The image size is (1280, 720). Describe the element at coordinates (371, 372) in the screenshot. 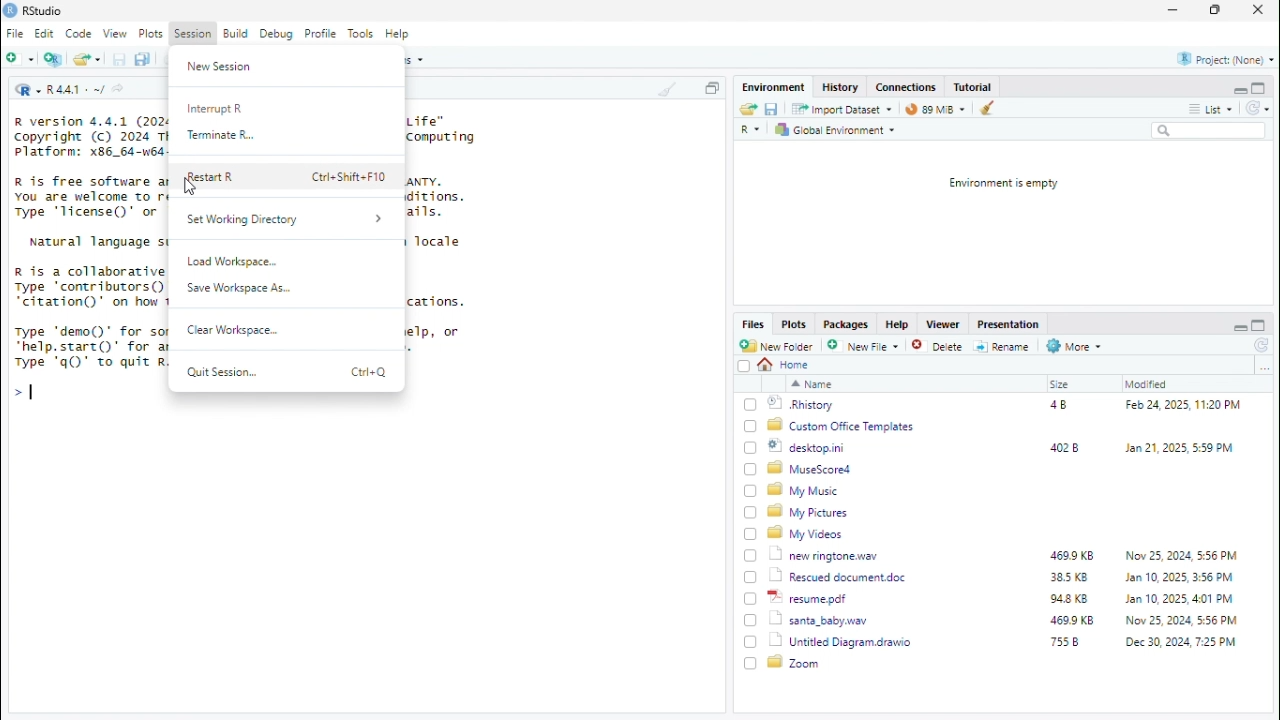

I see `Crl+Q` at that location.